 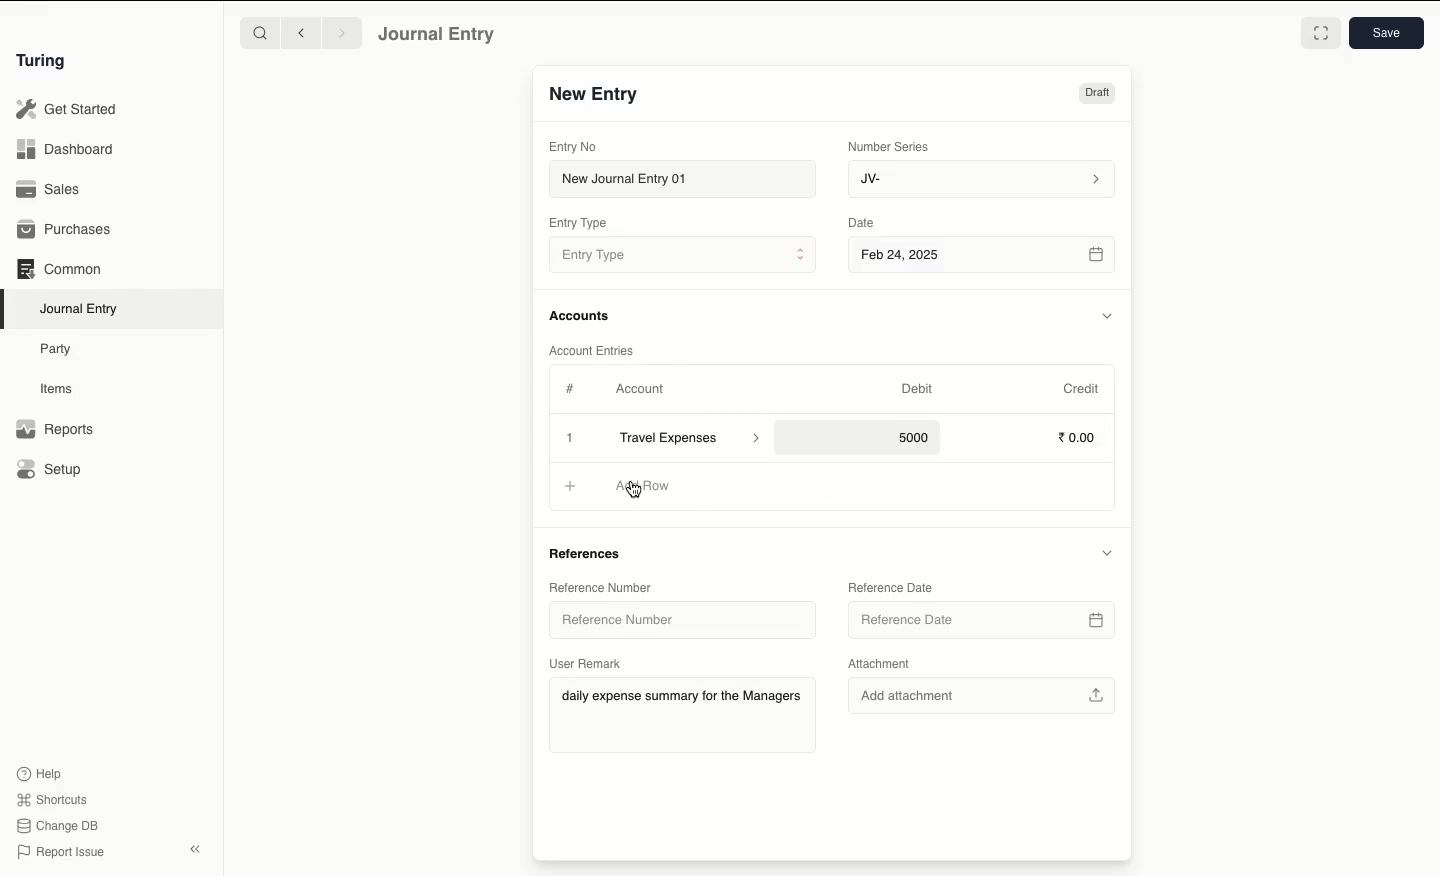 I want to click on Debit, so click(x=917, y=389).